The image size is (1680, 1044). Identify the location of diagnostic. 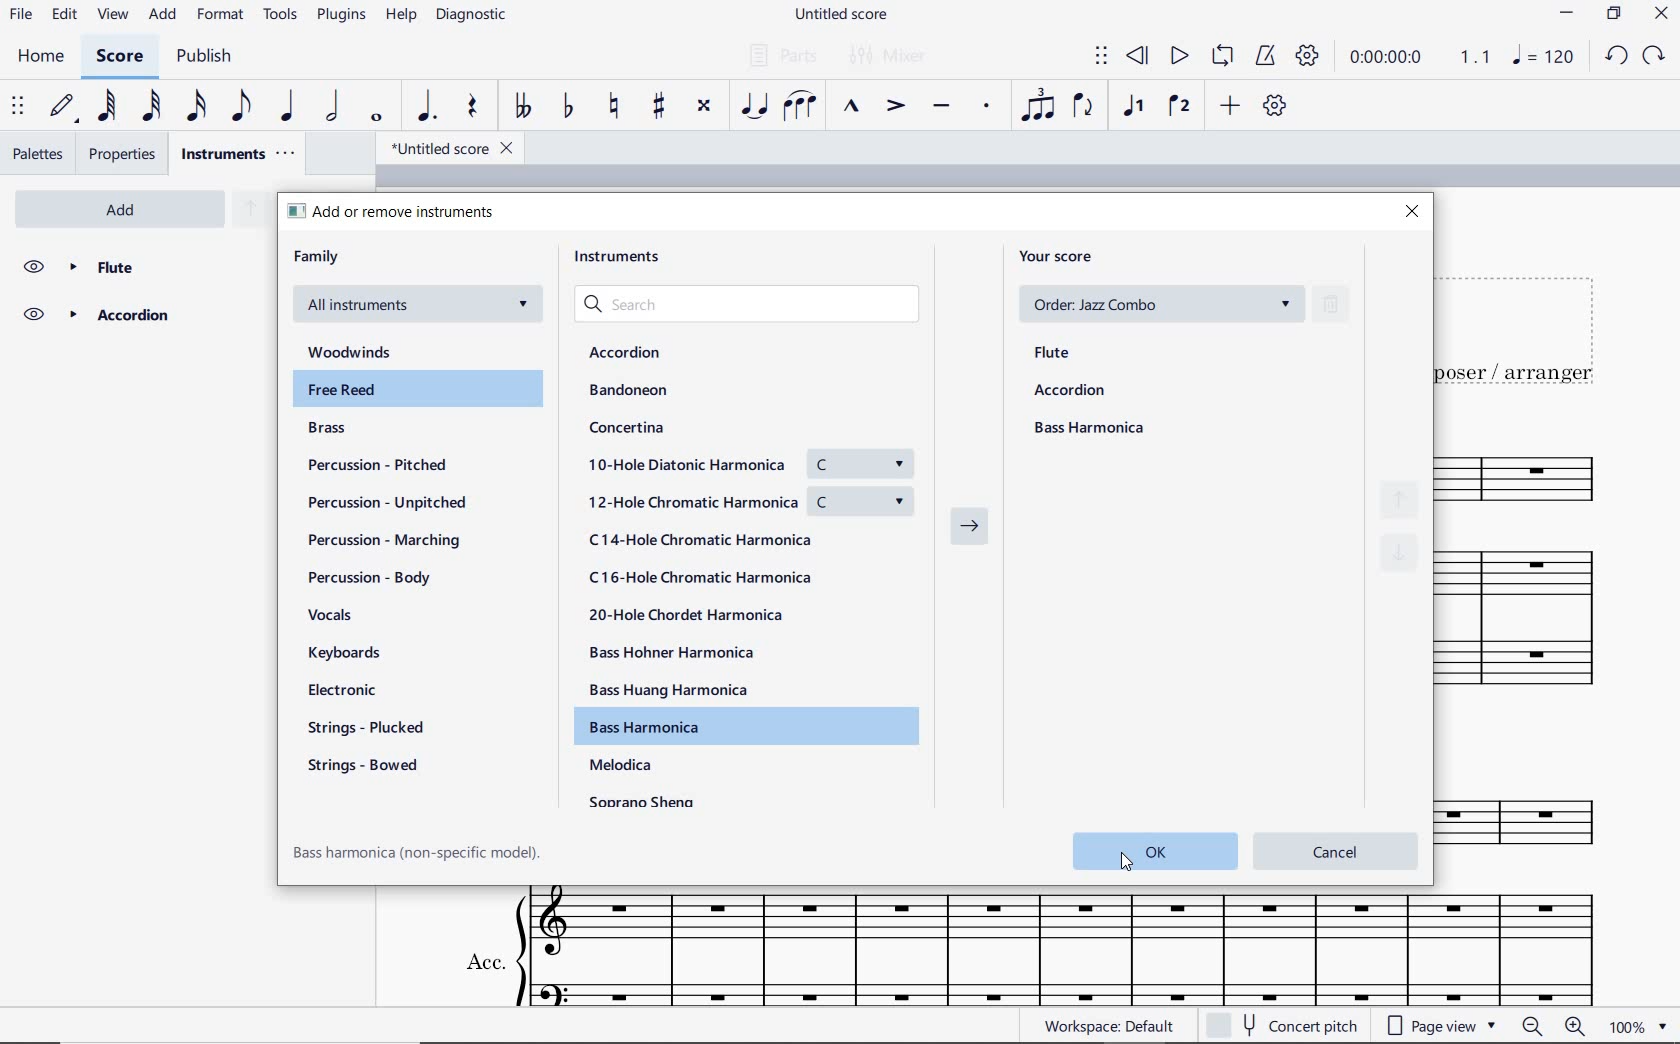
(471, 16).